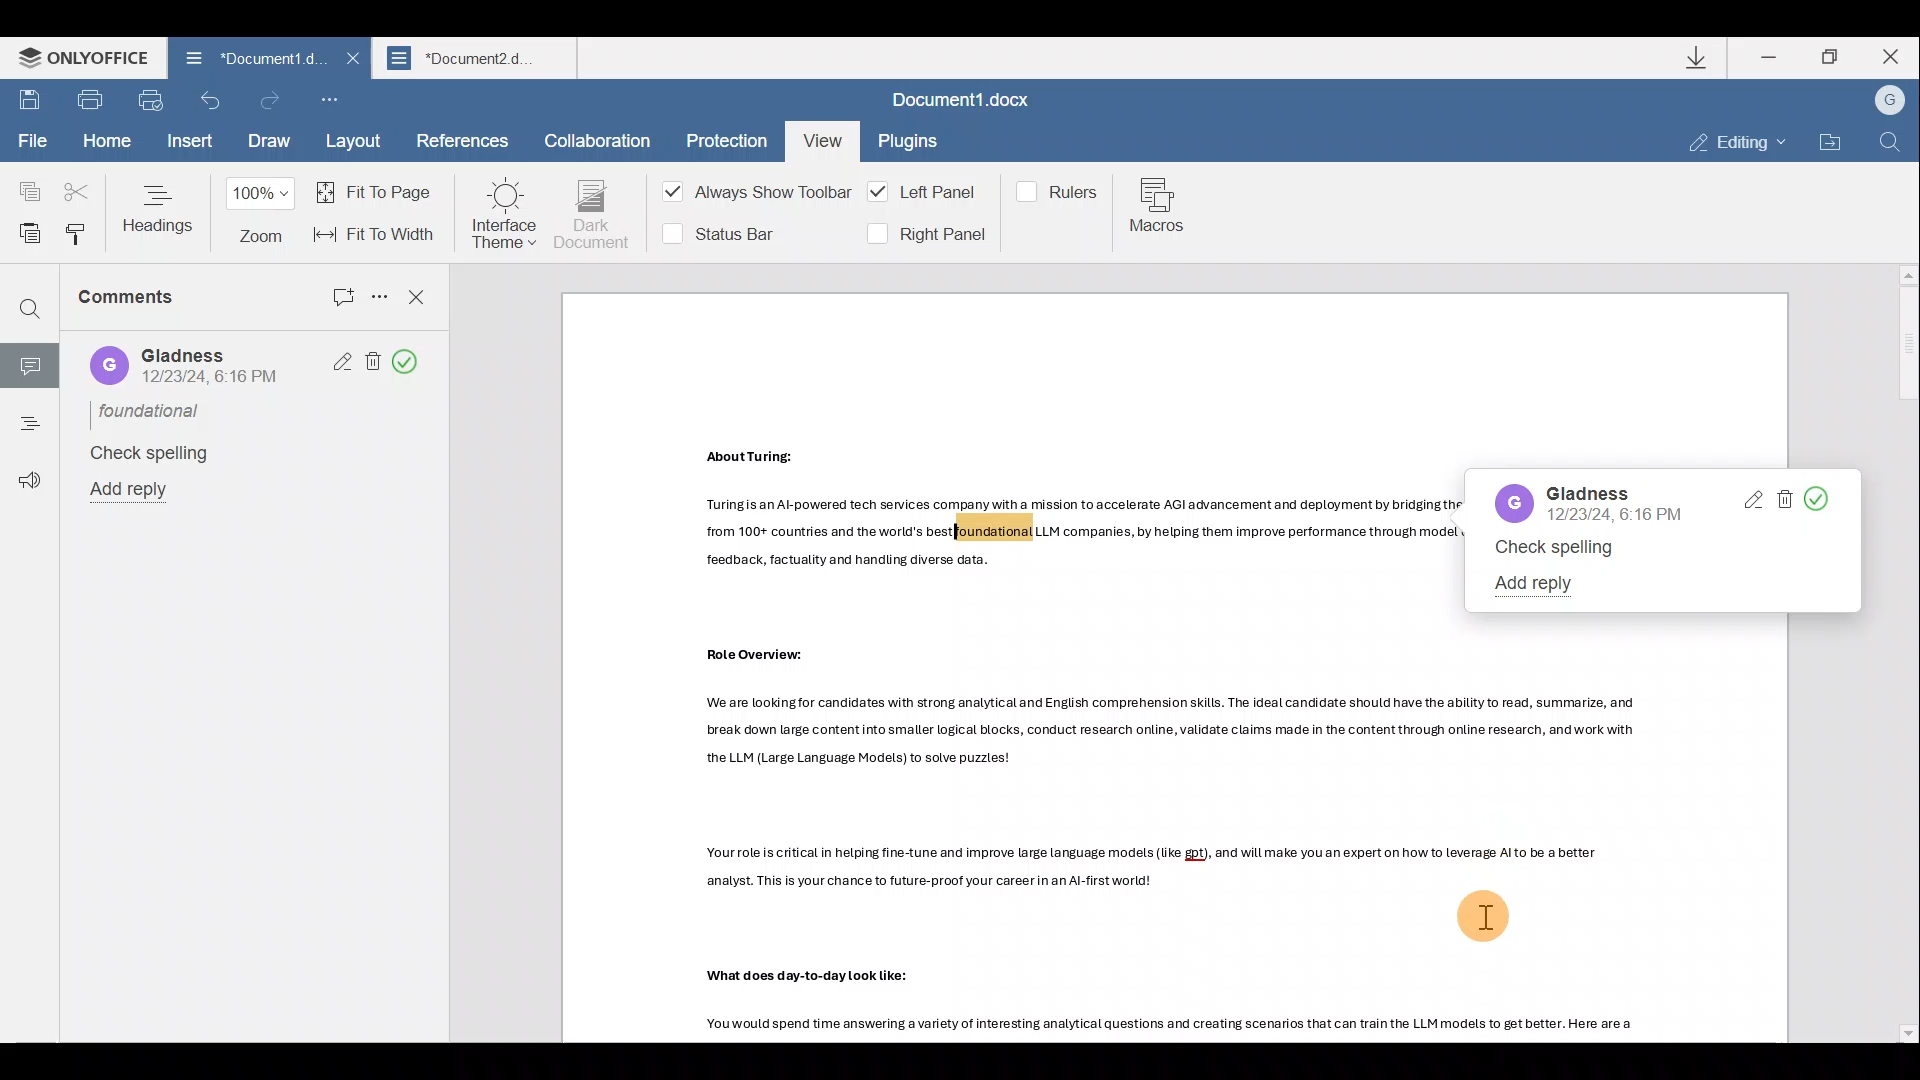  Describe the element at coordinates (750, 196) in the screenshot. I see `Always show toolbar` at that location.